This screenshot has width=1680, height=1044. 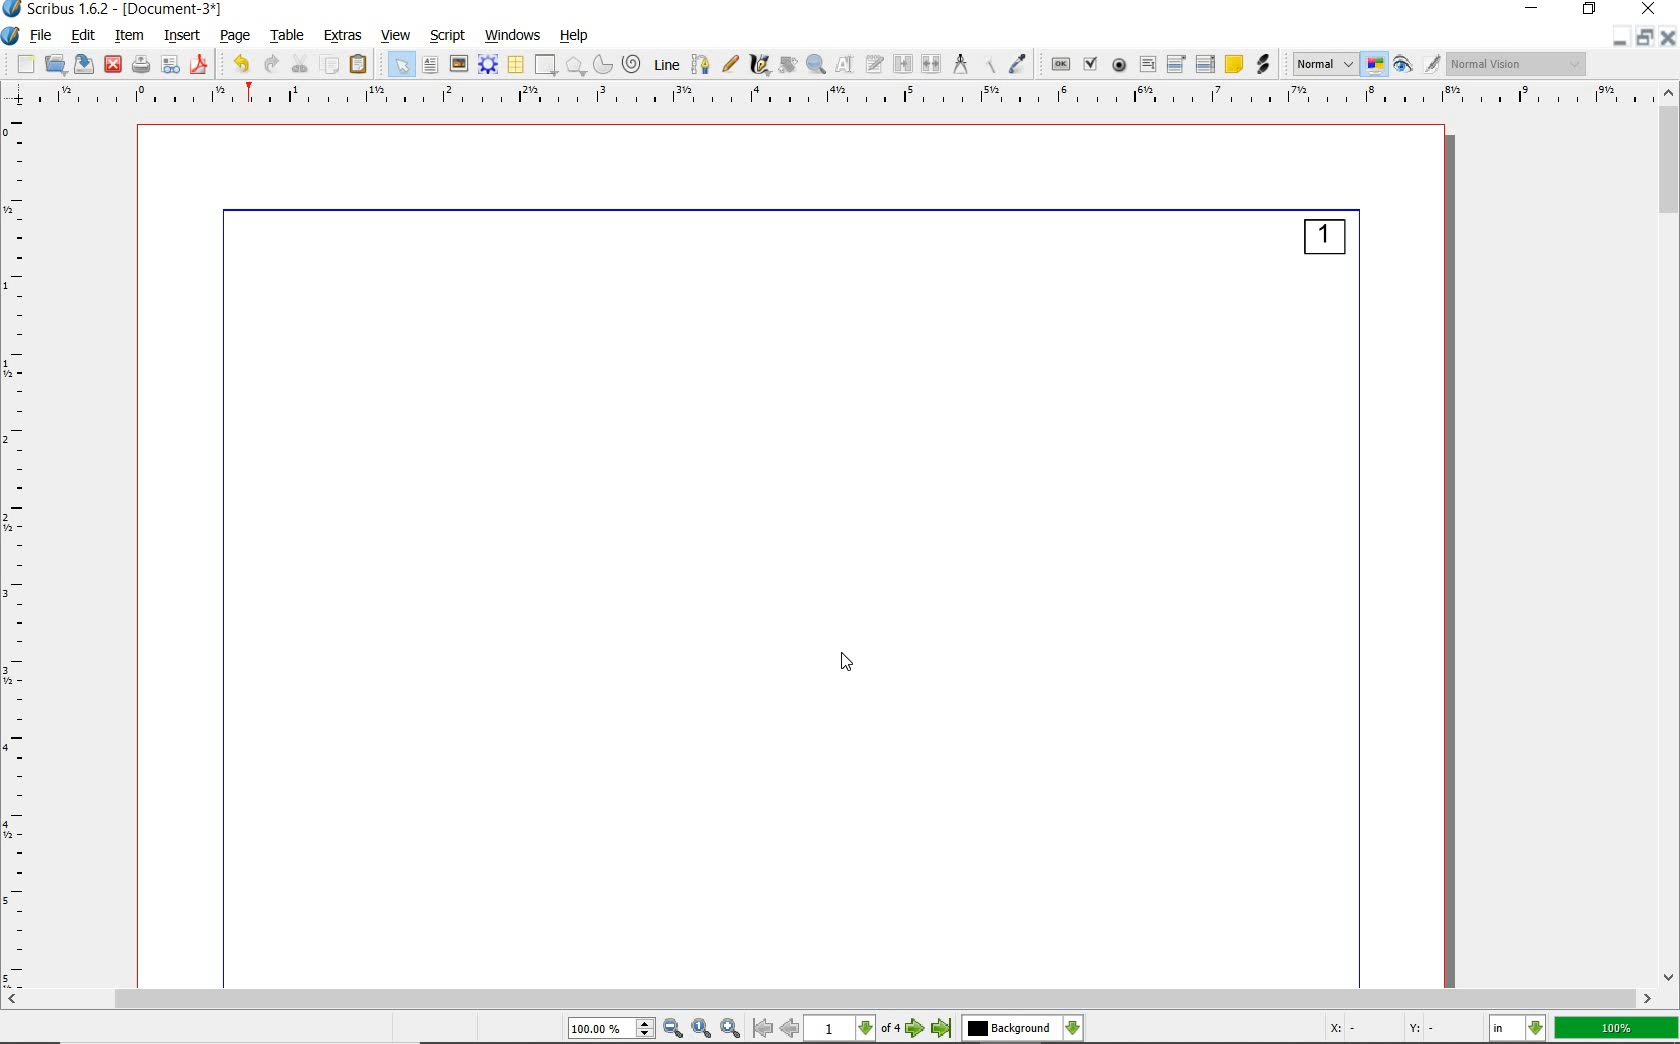 I want to click on Zoom 100.00%, so click(x=611, y=1028).